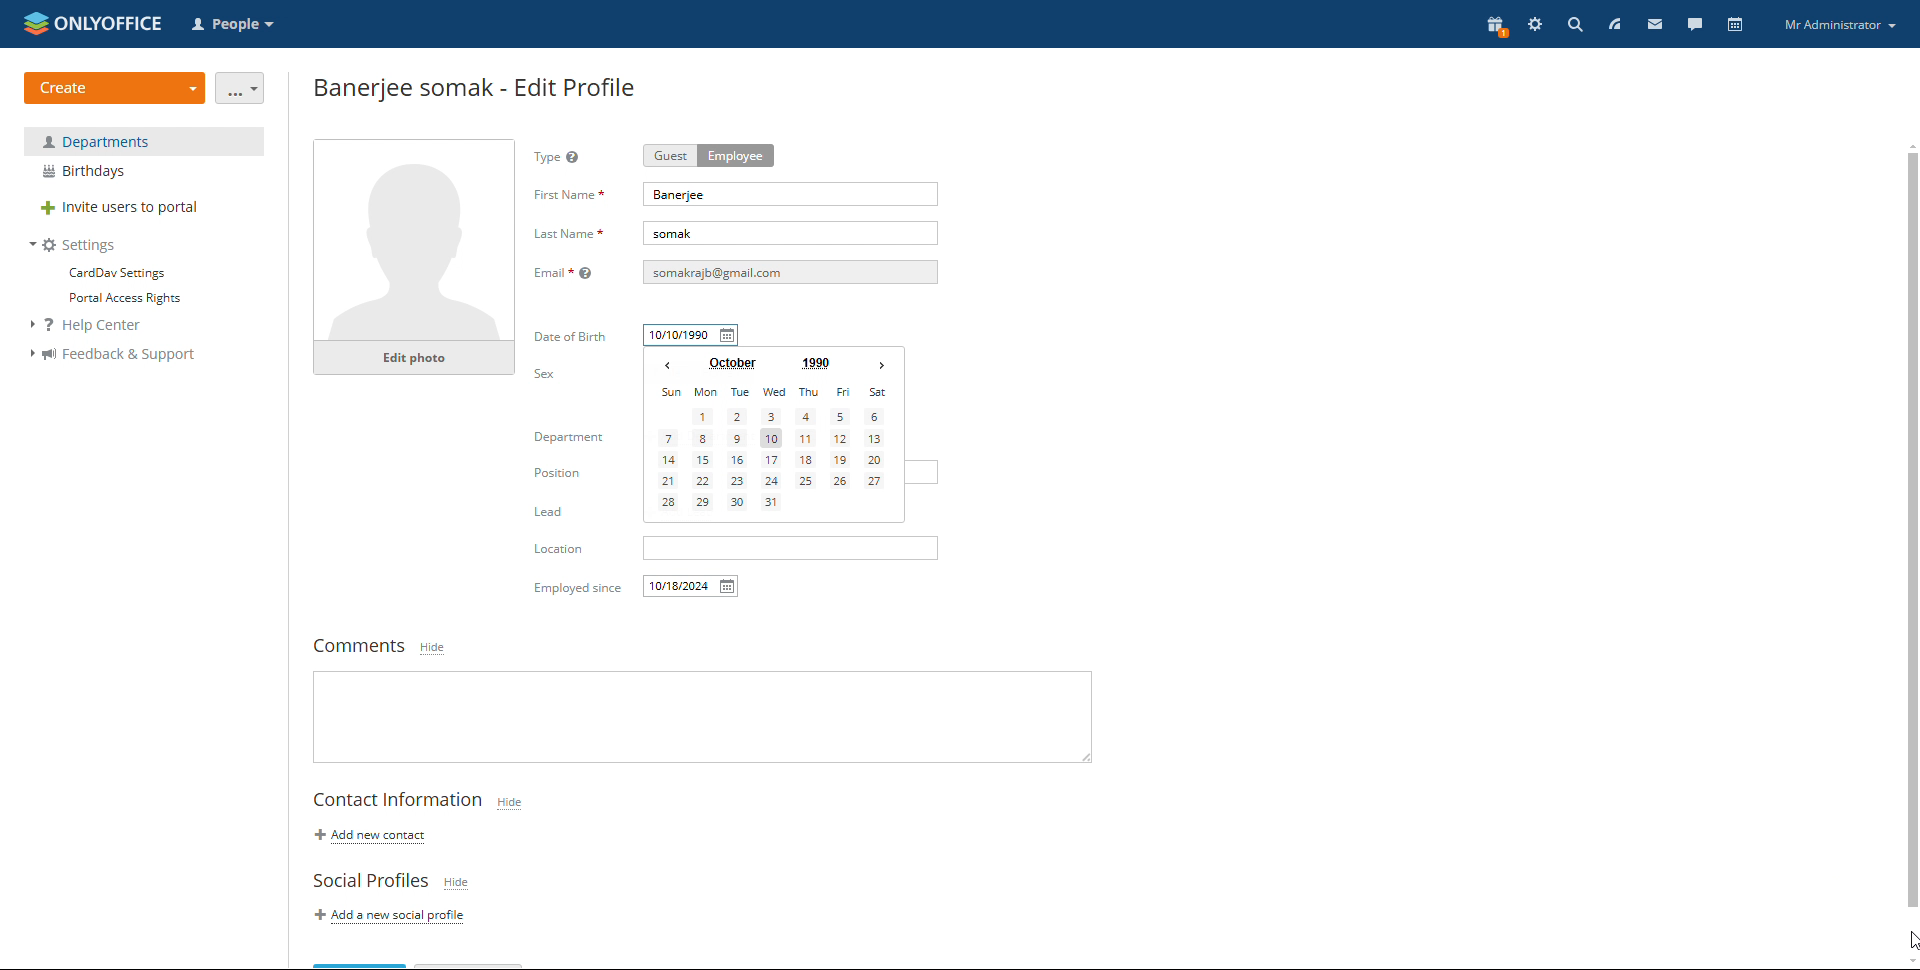  What do you see at coordinates (112, 355) in the screenshot?
I see `feedback and support` at bounding box center [112, 355].